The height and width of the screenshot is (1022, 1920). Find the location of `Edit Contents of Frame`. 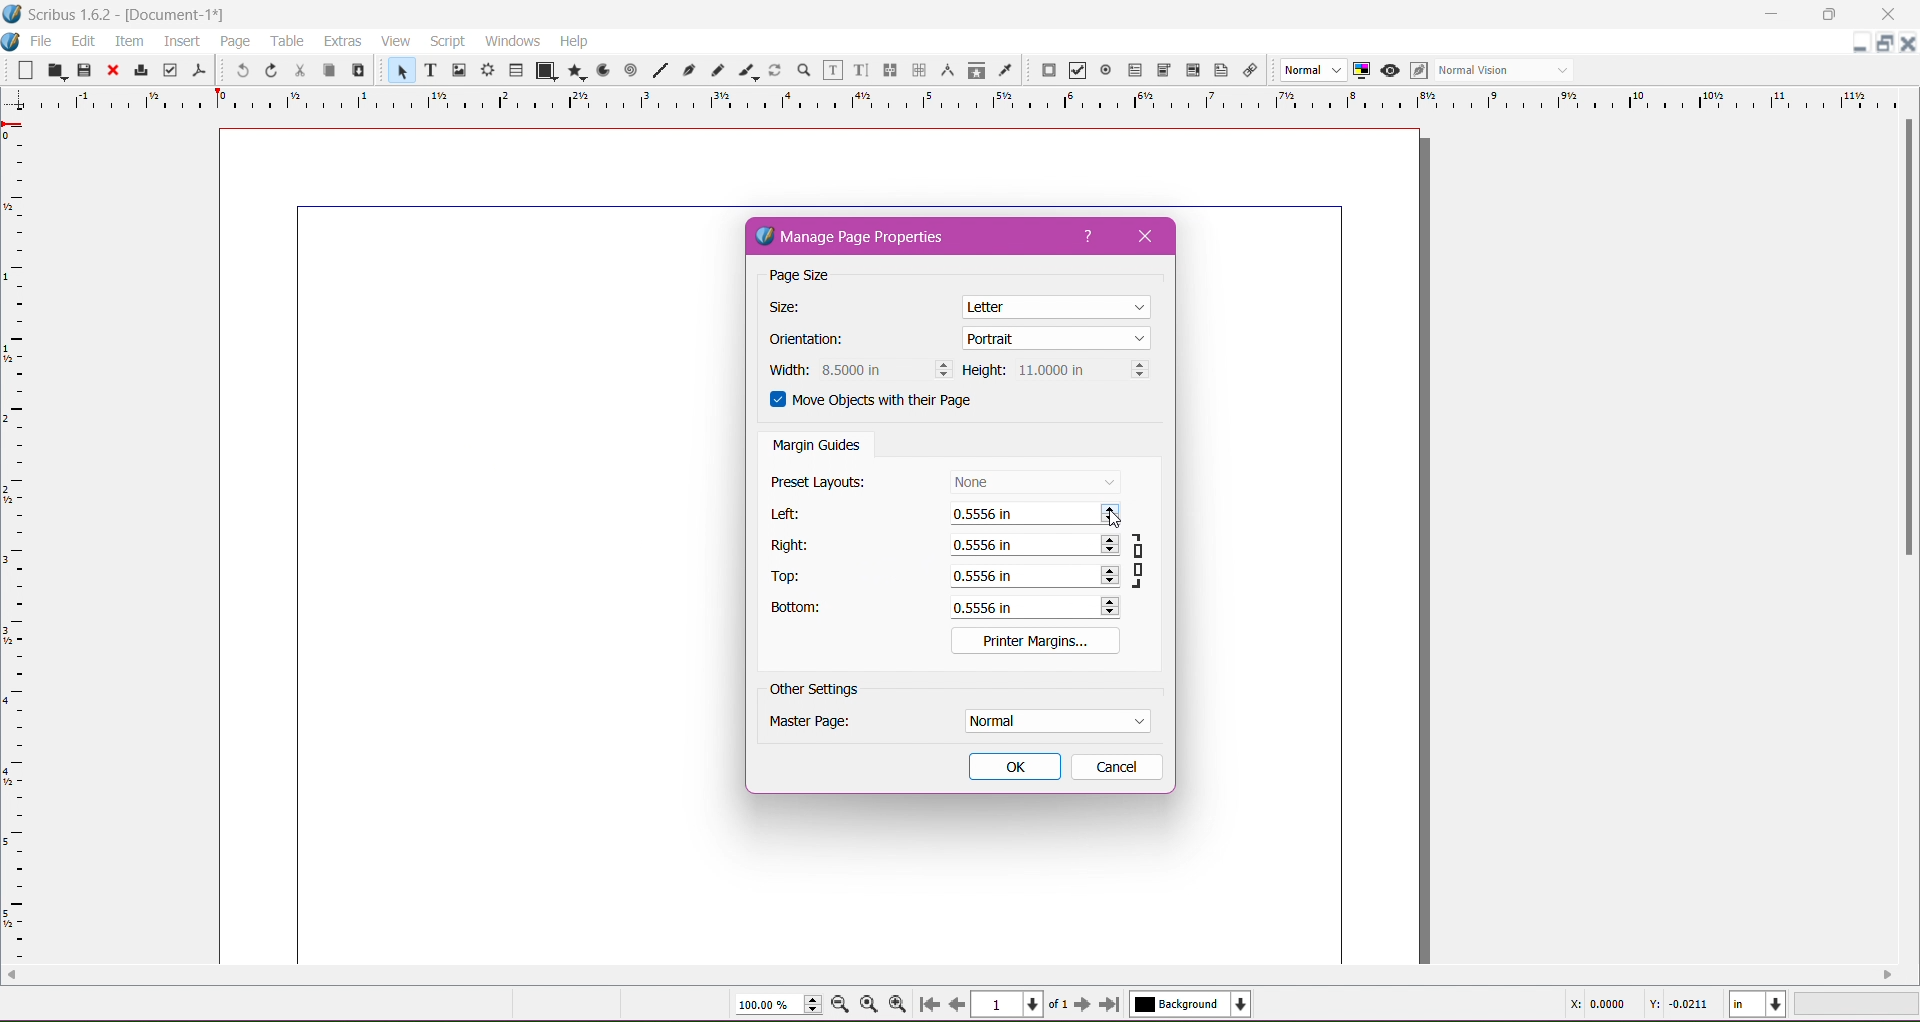

Edit Contents of Frame is located at coordinates (831, 71).